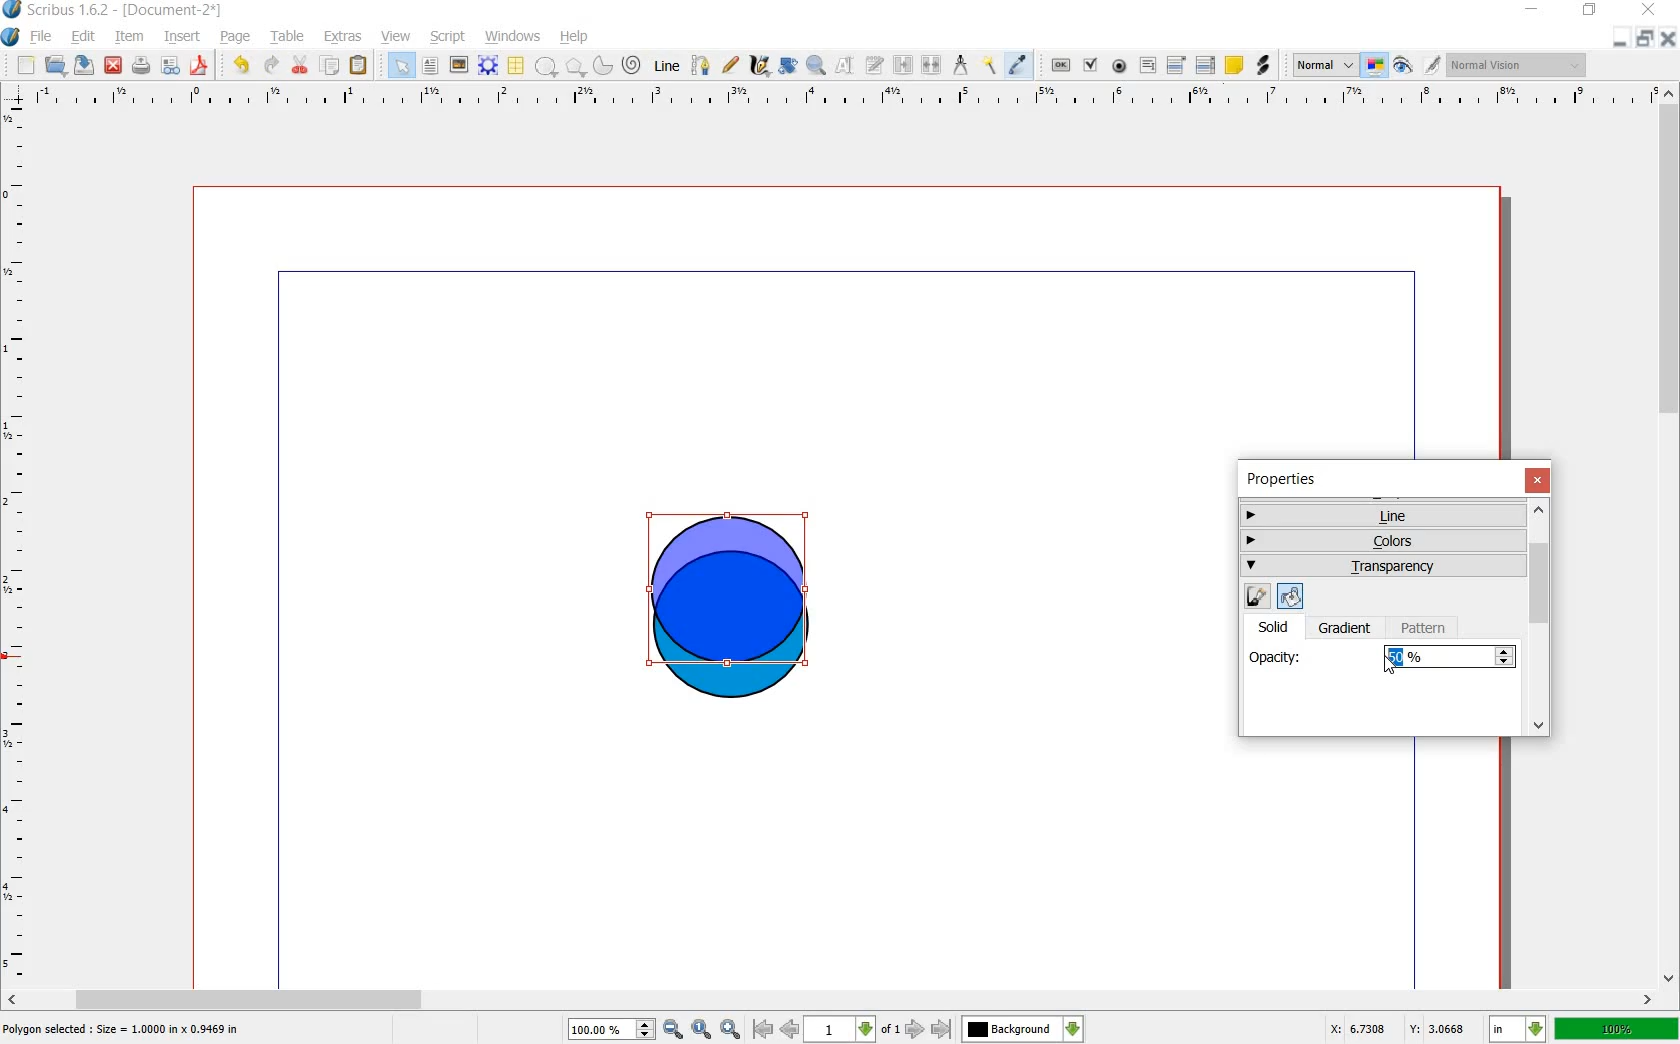 The image size is (1680, 1044). I want to click on pdf radio button, so click(1118, 66).